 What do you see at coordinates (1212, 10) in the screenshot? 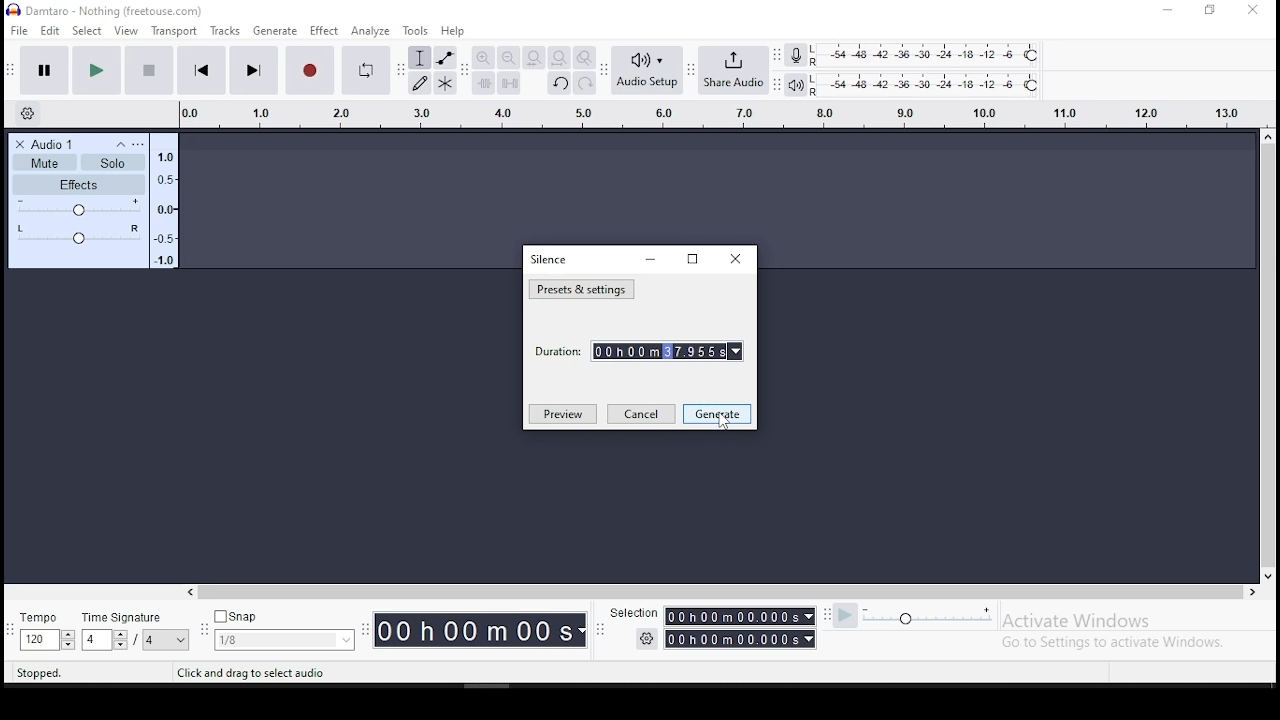
I see `restore` at bounding box center [1212, 10].